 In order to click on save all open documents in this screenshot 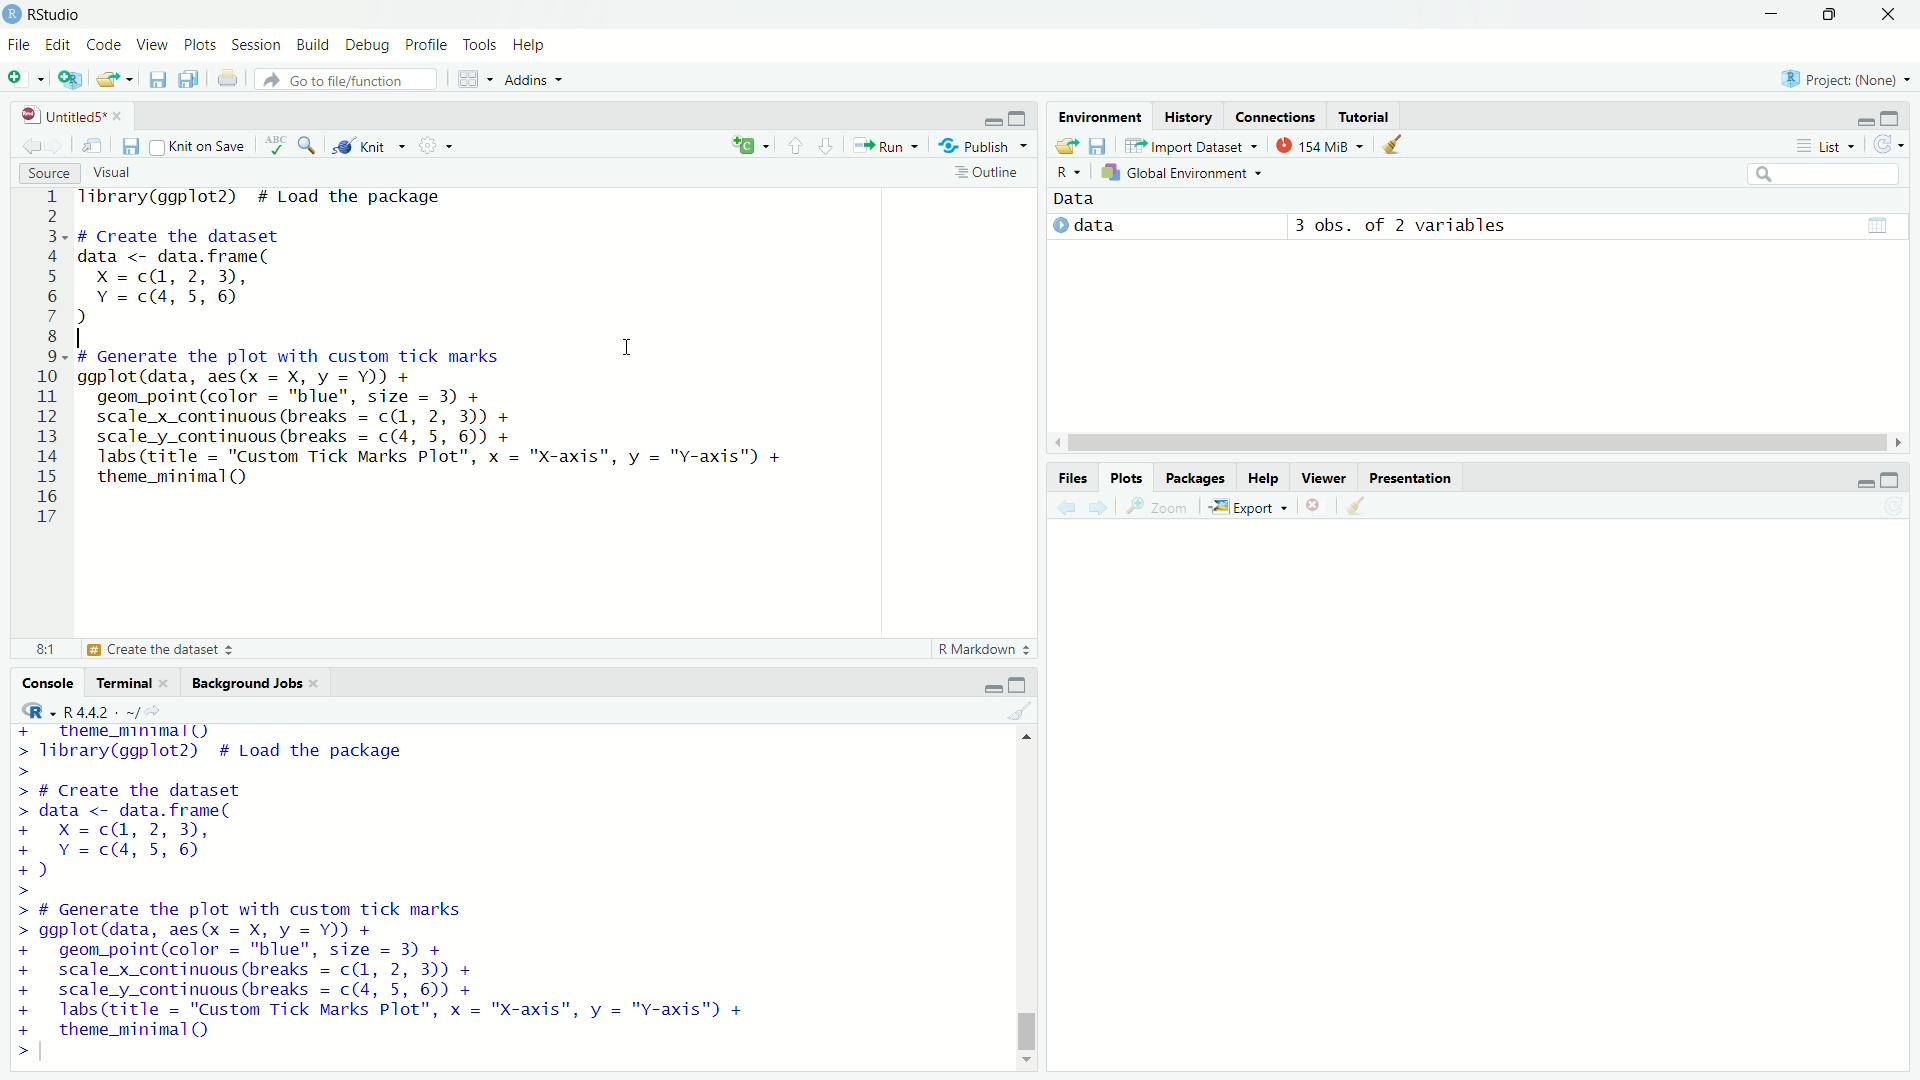, I will do `click(187, 80)`.